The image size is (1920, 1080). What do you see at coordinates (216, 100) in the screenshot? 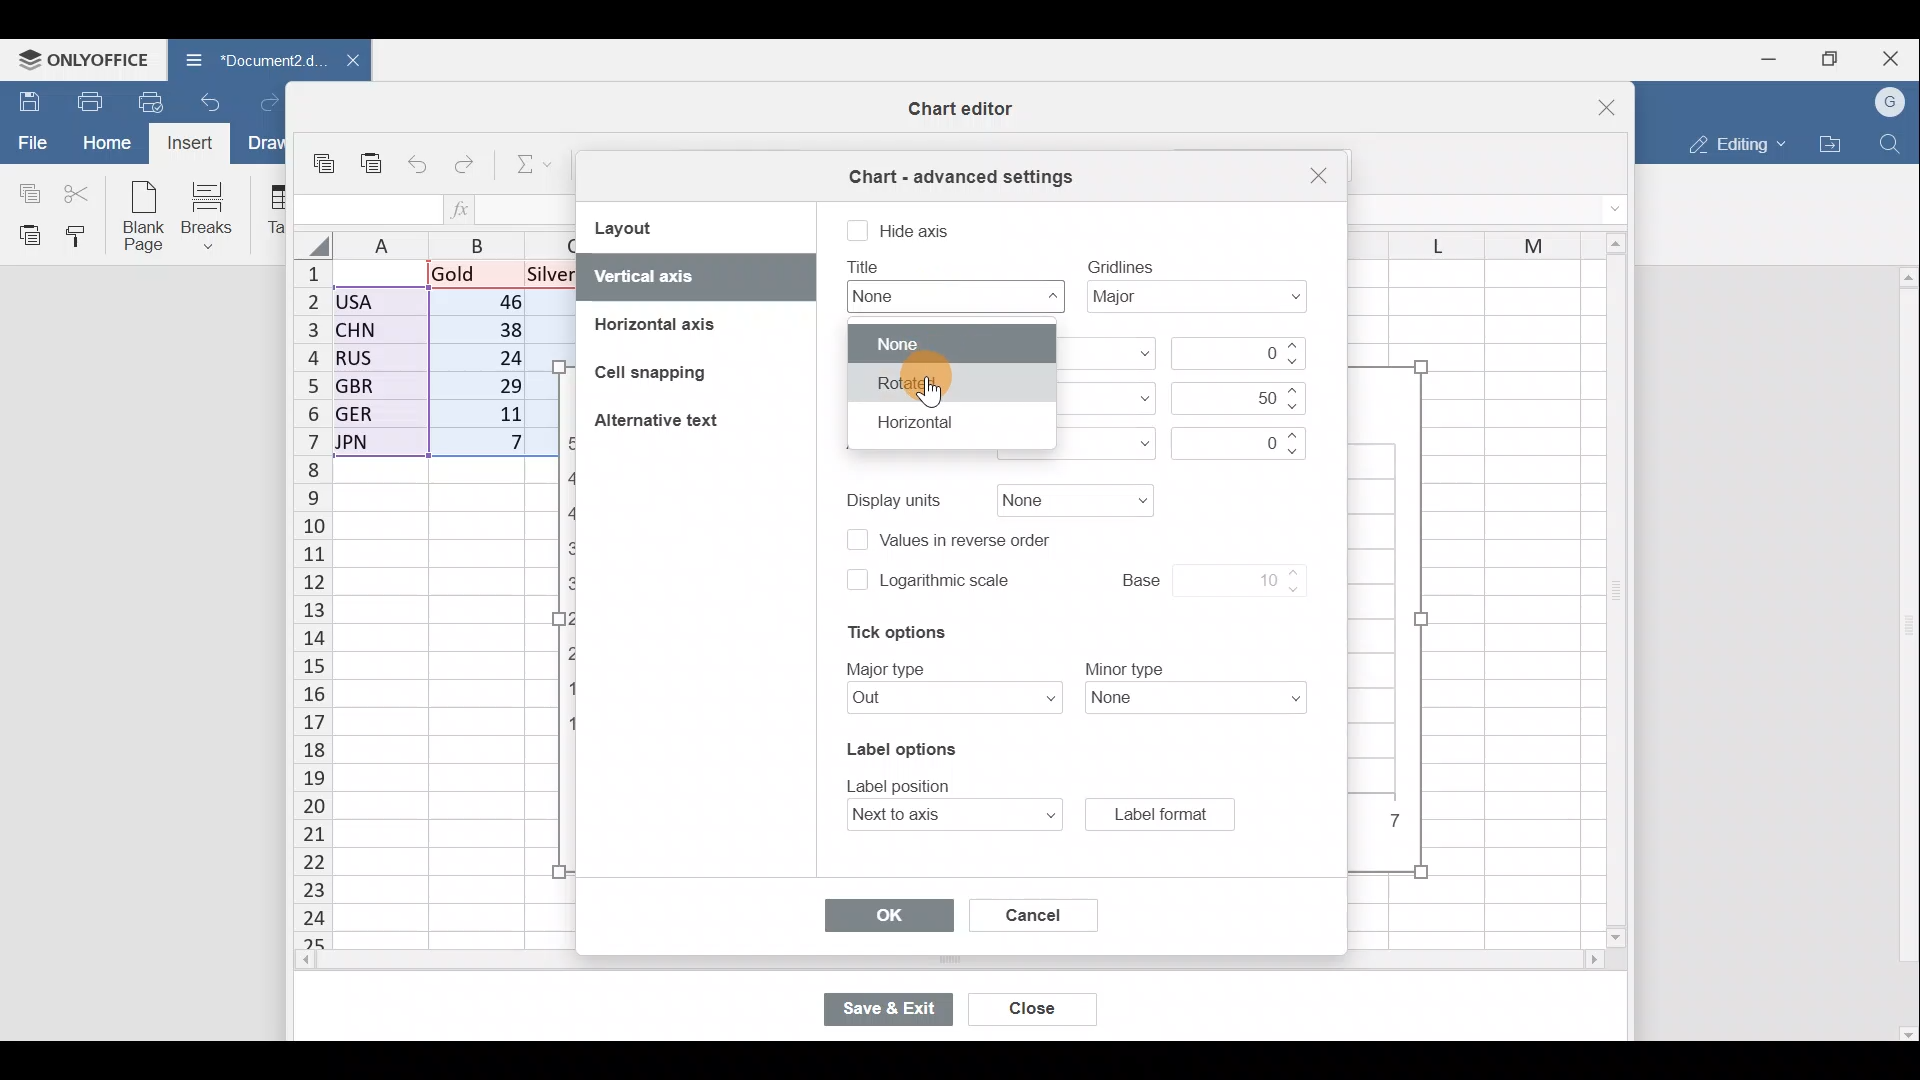
I see `Undo` at bounding box center [216, 100].